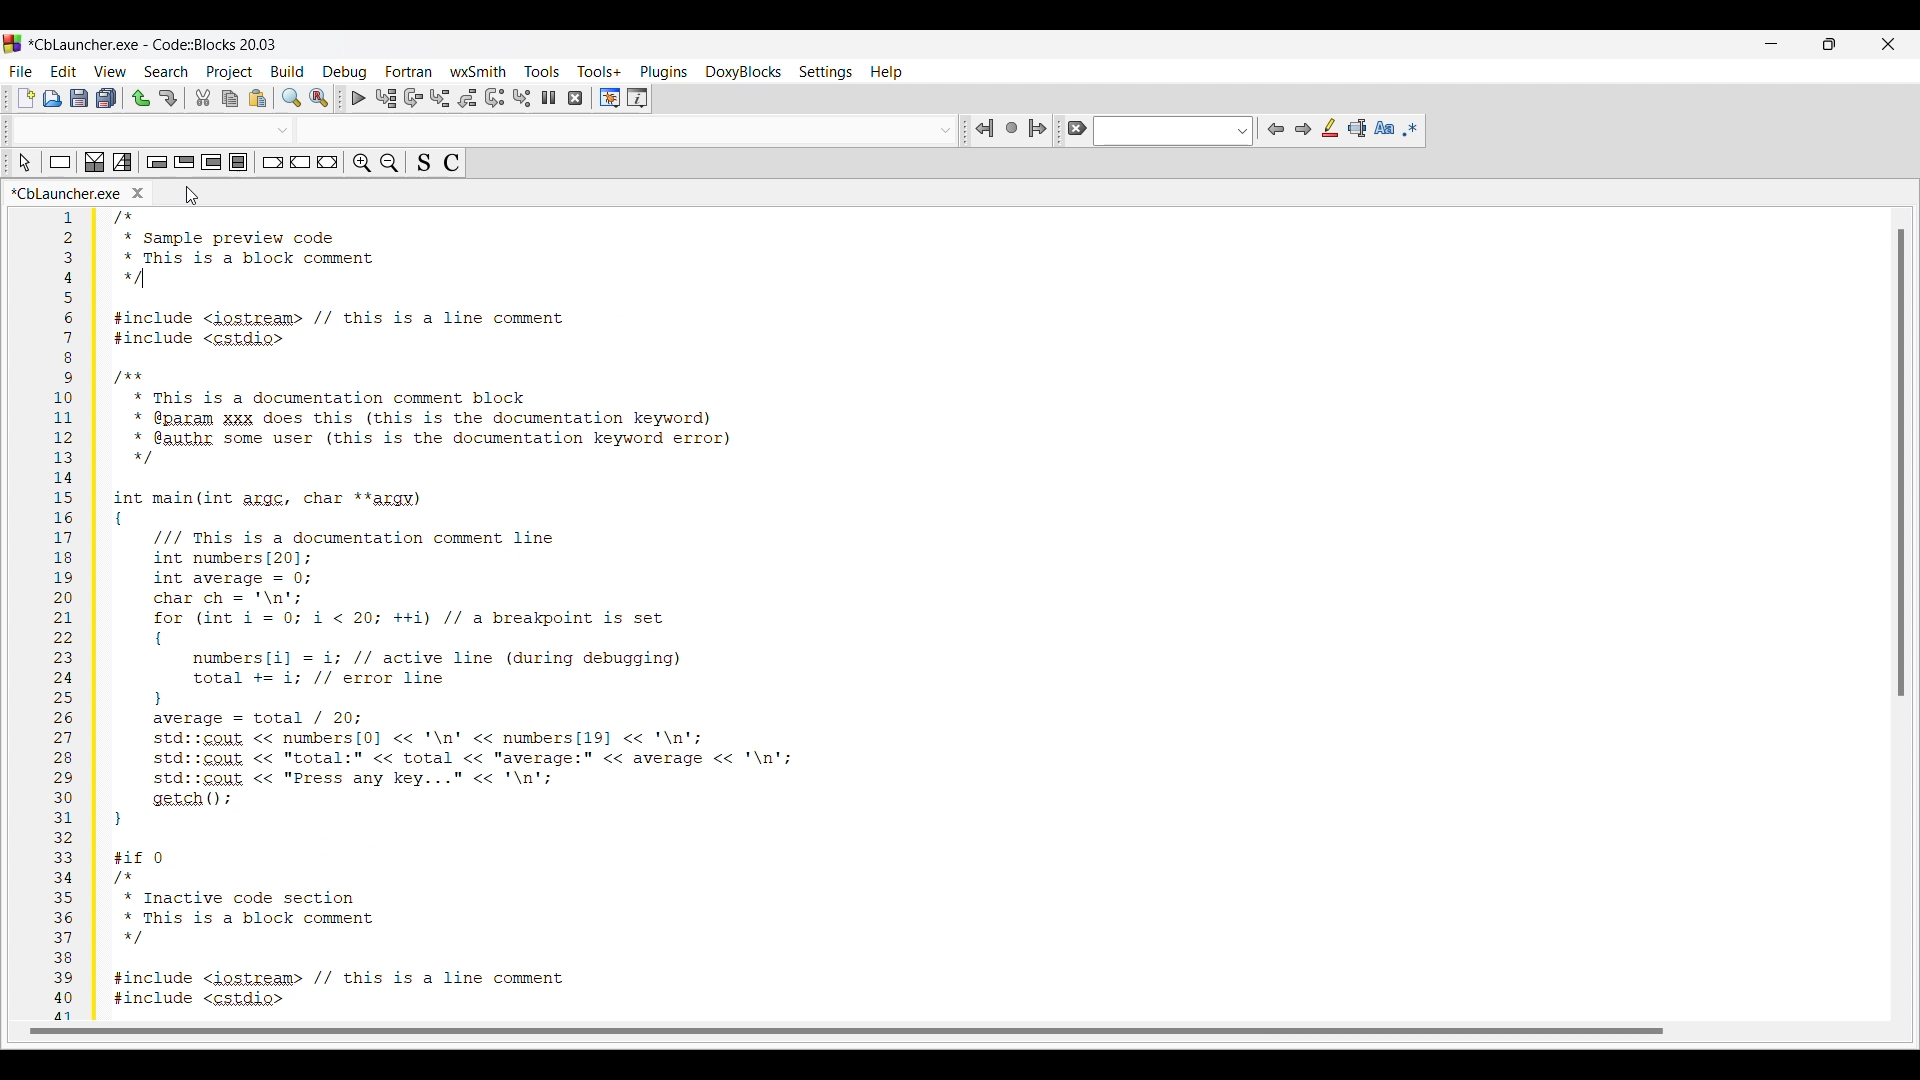 The height and width of the screenshot is (1080, 1920). What do you see at coordinates (523, 98) in the screenshot?
I see `Step into instruction` at bounding box center [523, 98].